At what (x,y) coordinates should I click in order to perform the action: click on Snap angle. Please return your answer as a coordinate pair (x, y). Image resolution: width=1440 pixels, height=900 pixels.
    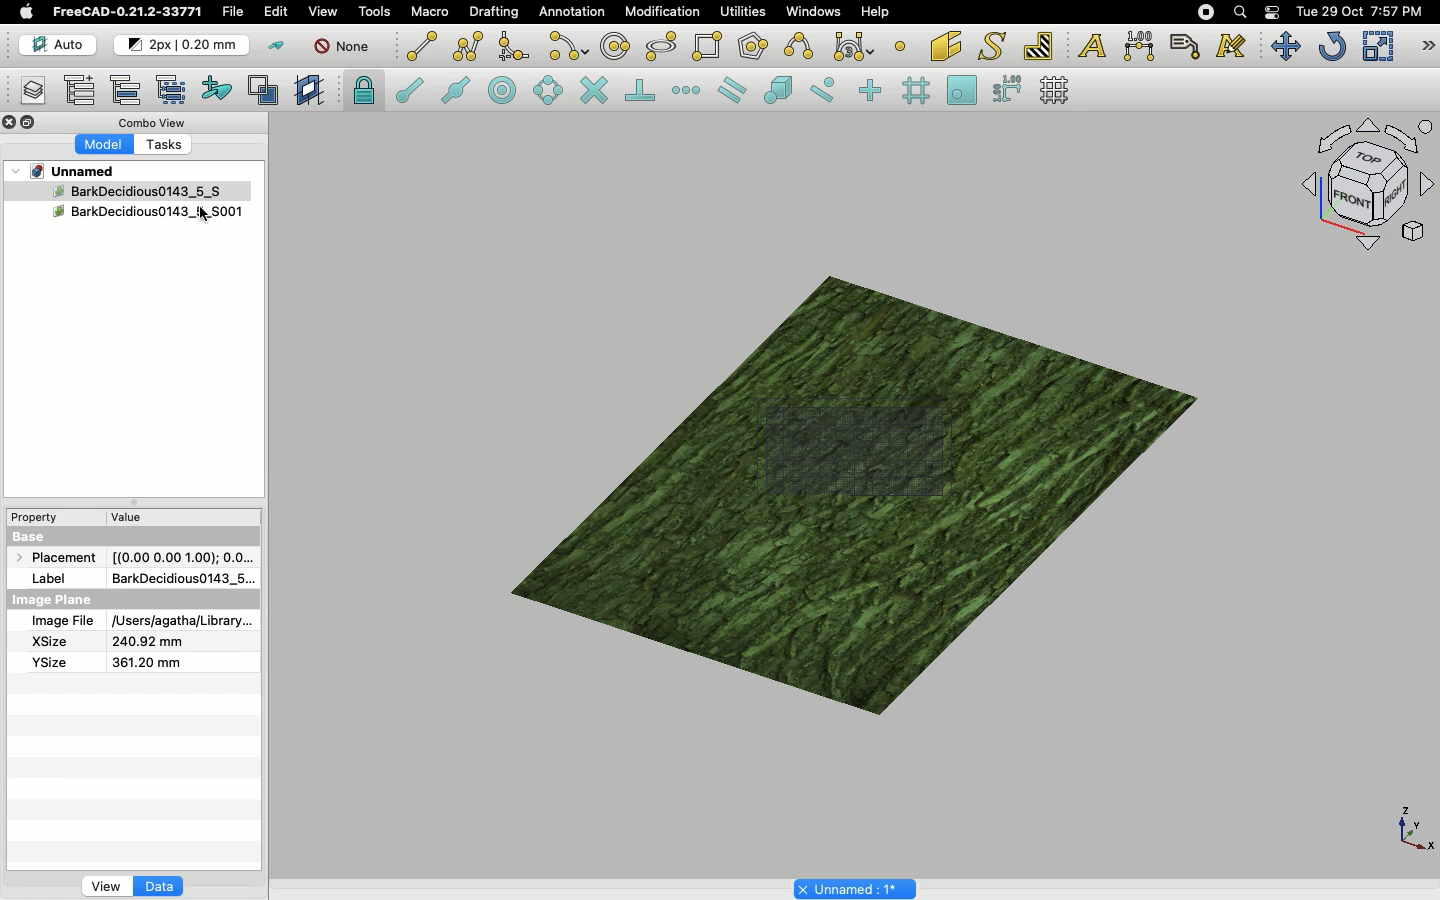
    Looking at the image, I should click on (549, 92).